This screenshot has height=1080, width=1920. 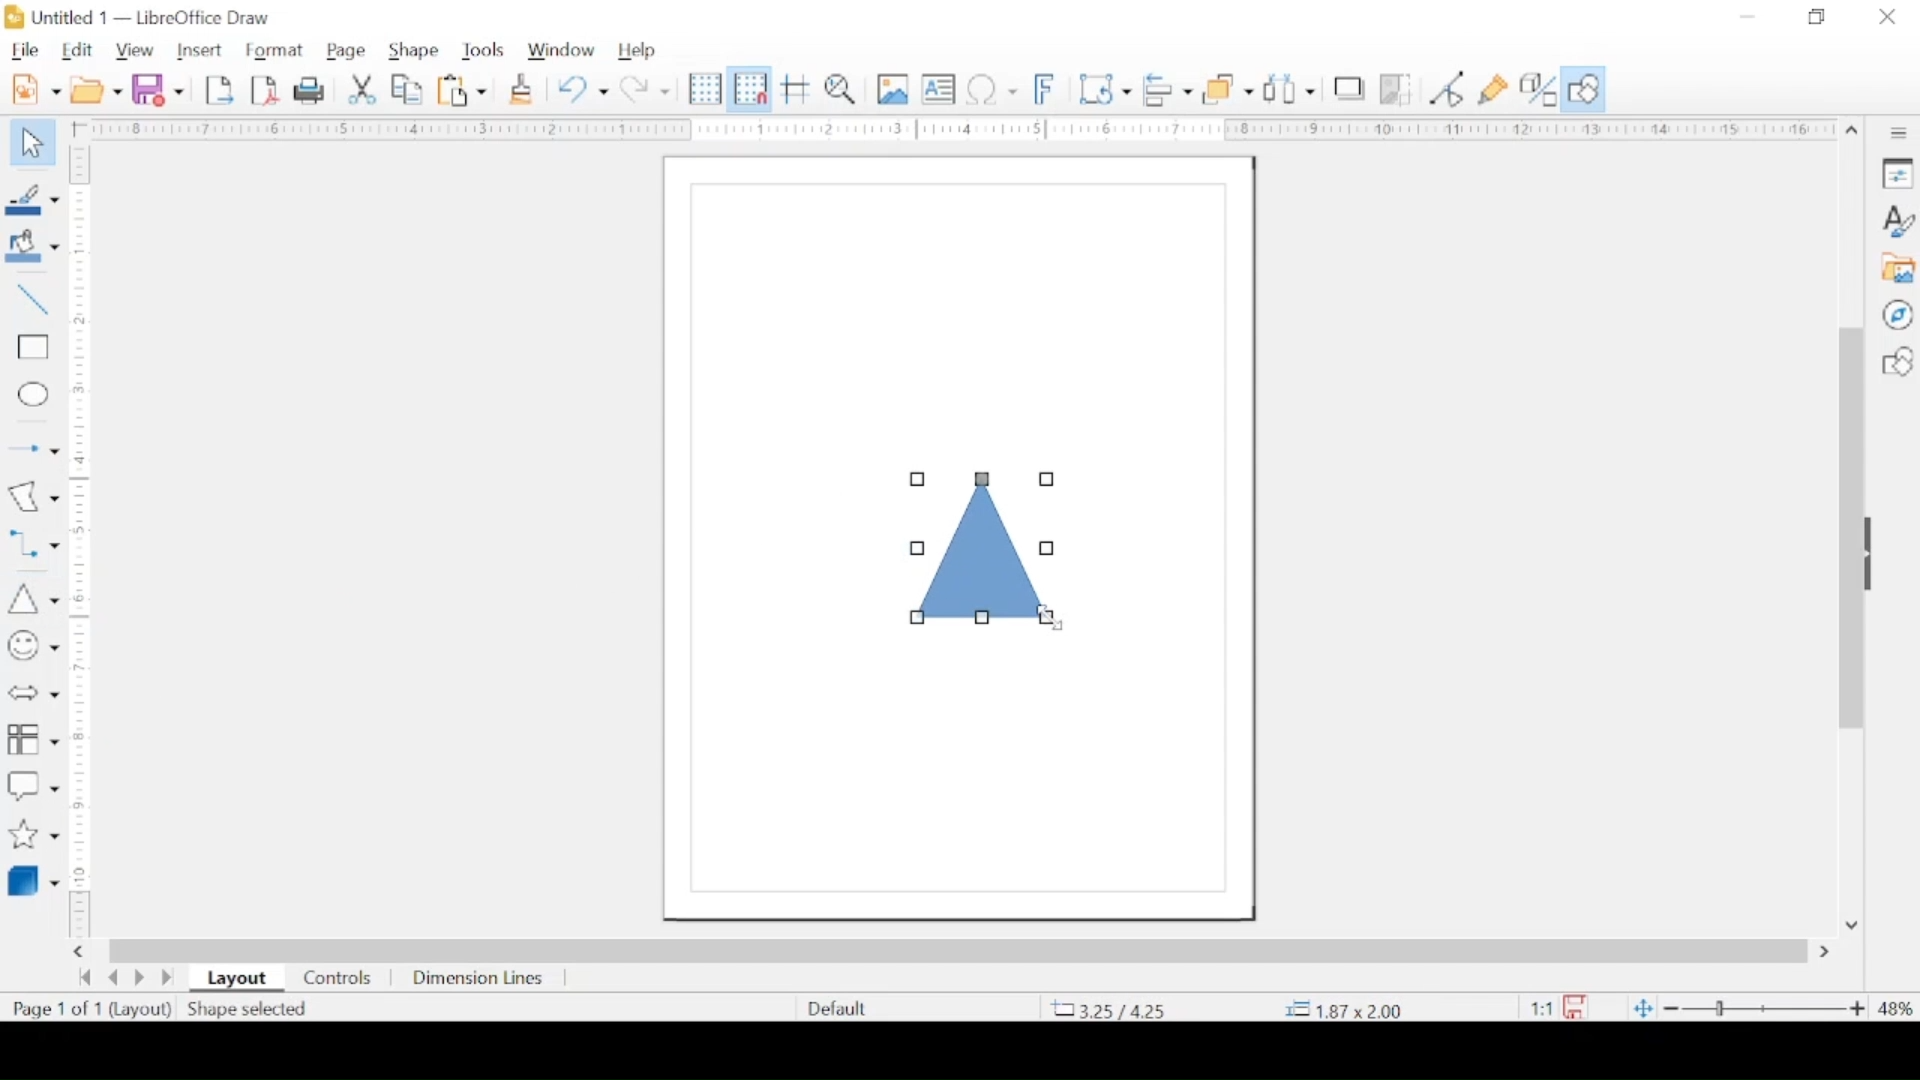 I want to click on this document has been modified, so click(x=1553, y=1004).